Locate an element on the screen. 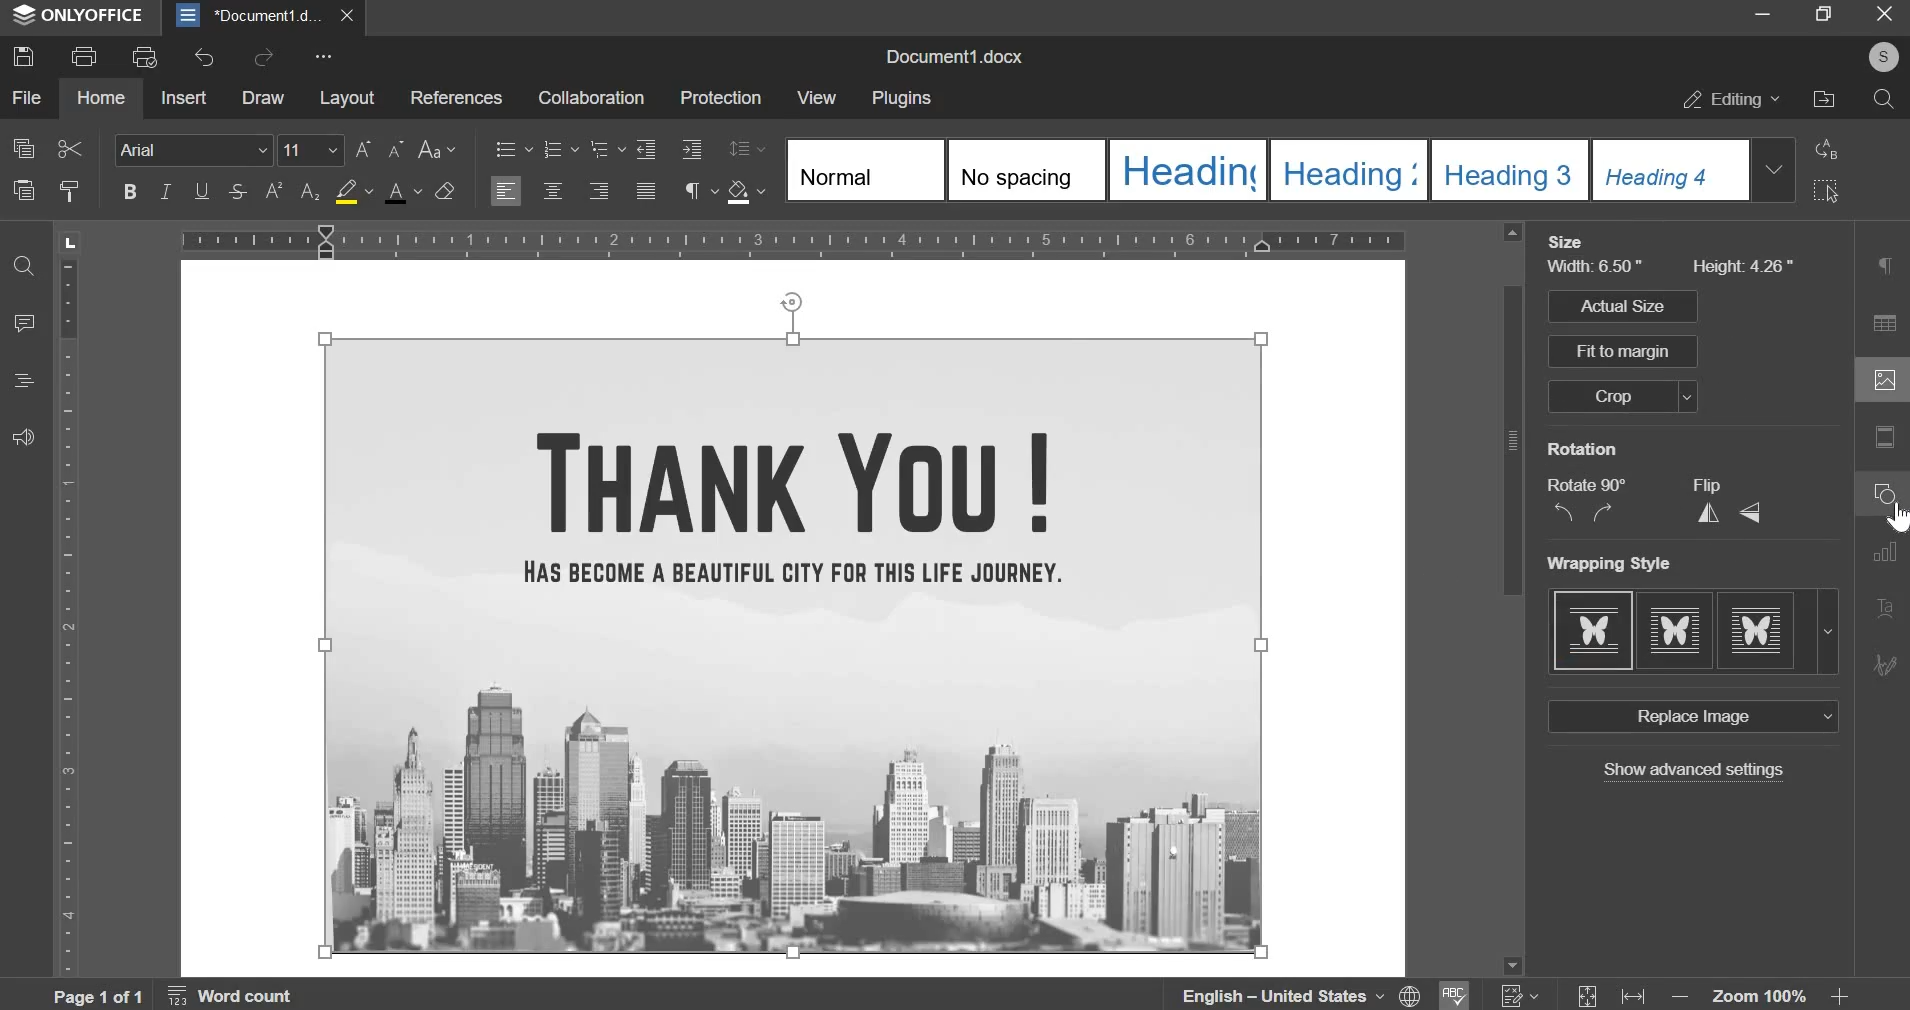 The width and height of the screenshot is (1910, 1010). Headers & Footers is located at coordinates (1888, 439).